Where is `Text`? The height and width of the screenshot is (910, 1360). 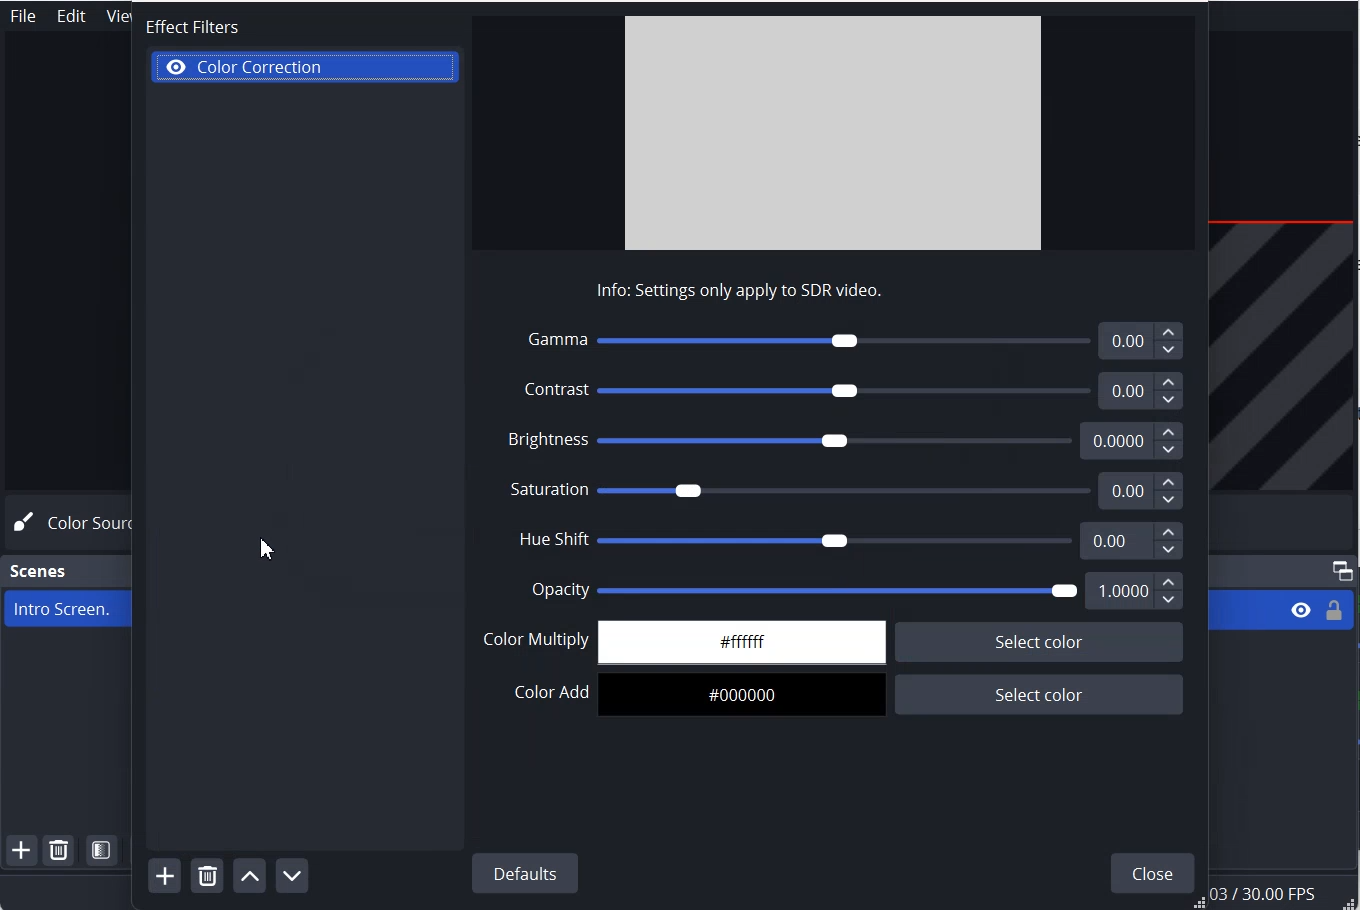
Text is located at coordinates (180, 23).